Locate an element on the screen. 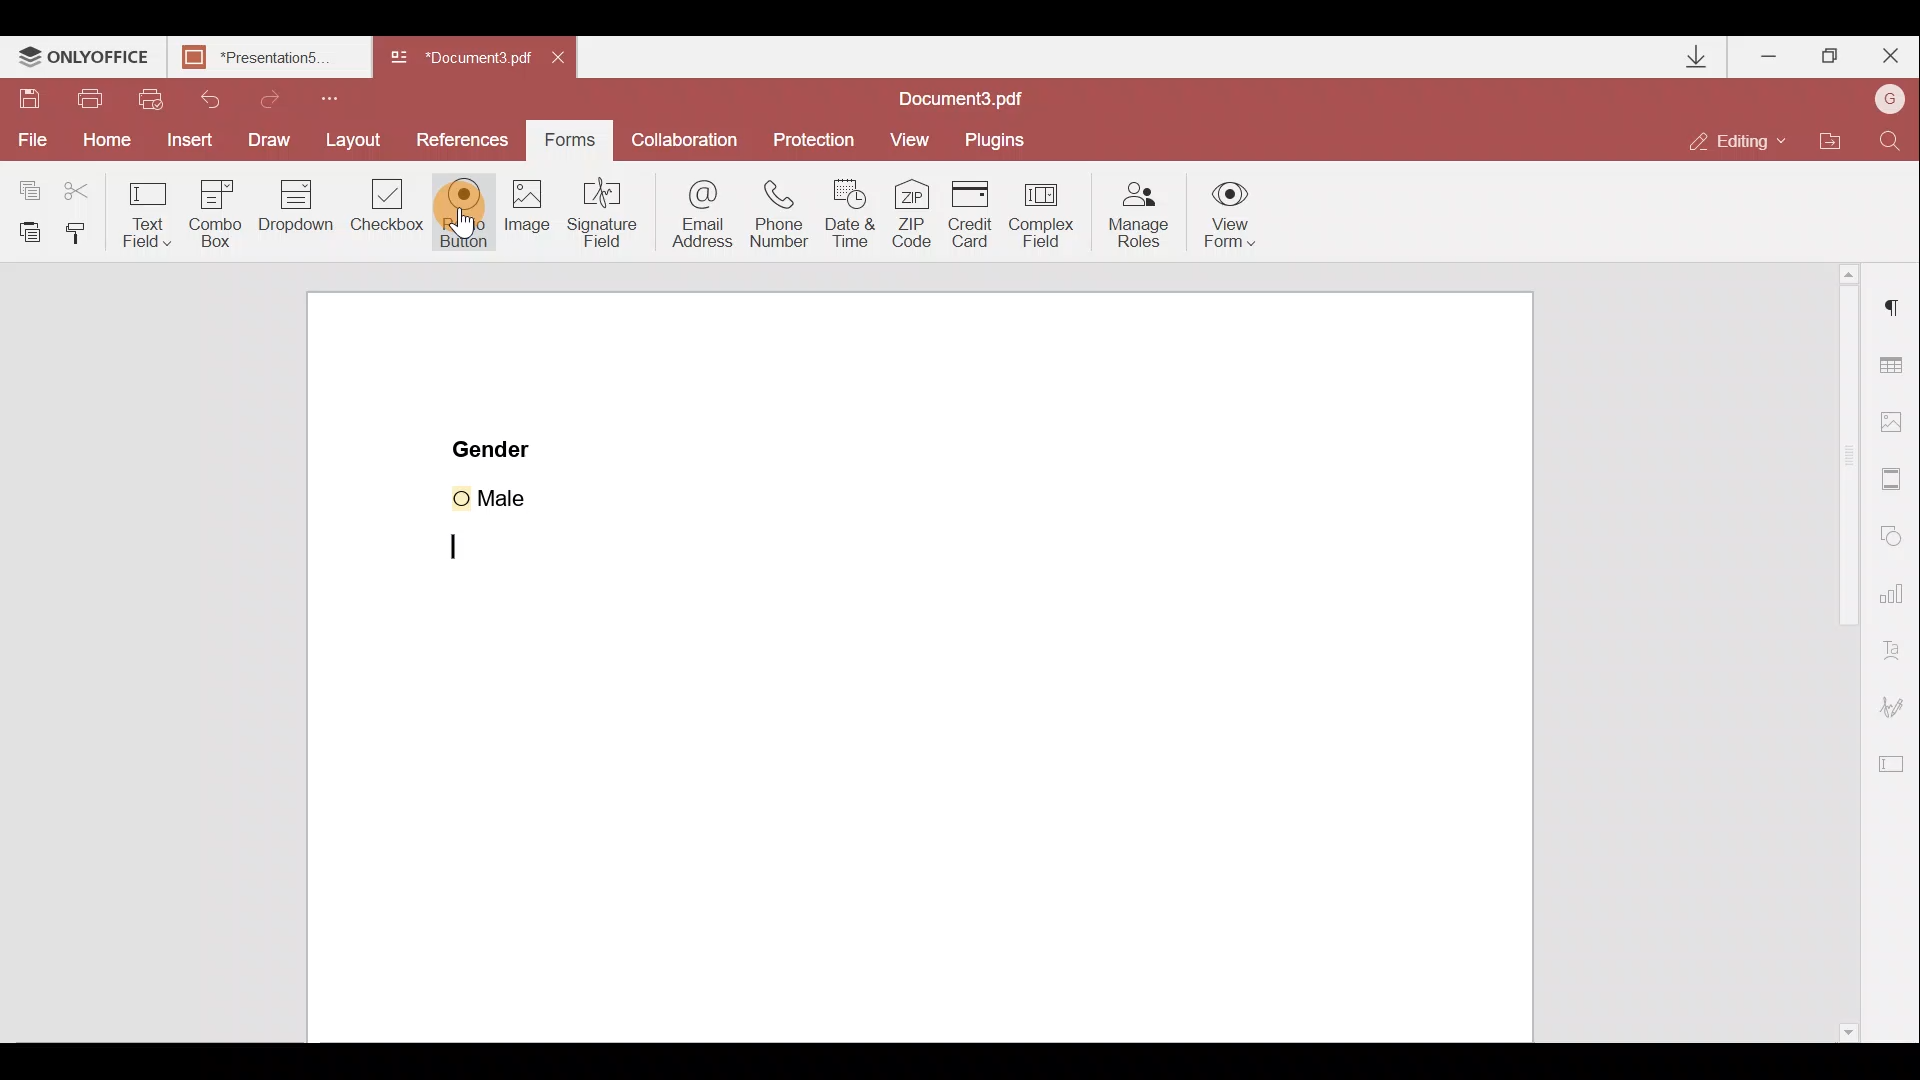  Forms is located at coordinates (575, 140).